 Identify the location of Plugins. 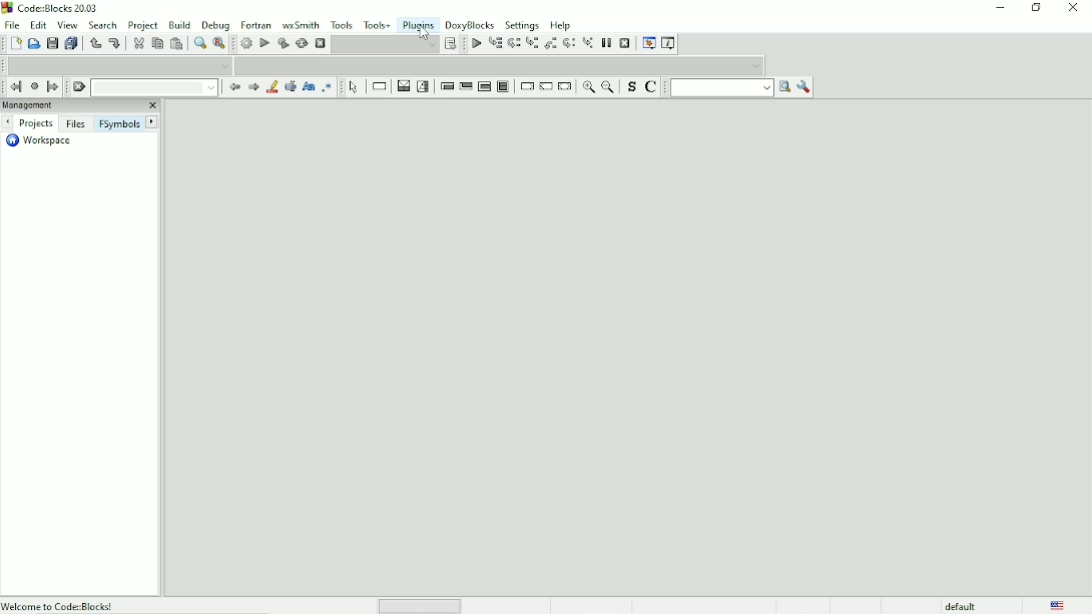
(418, 23).